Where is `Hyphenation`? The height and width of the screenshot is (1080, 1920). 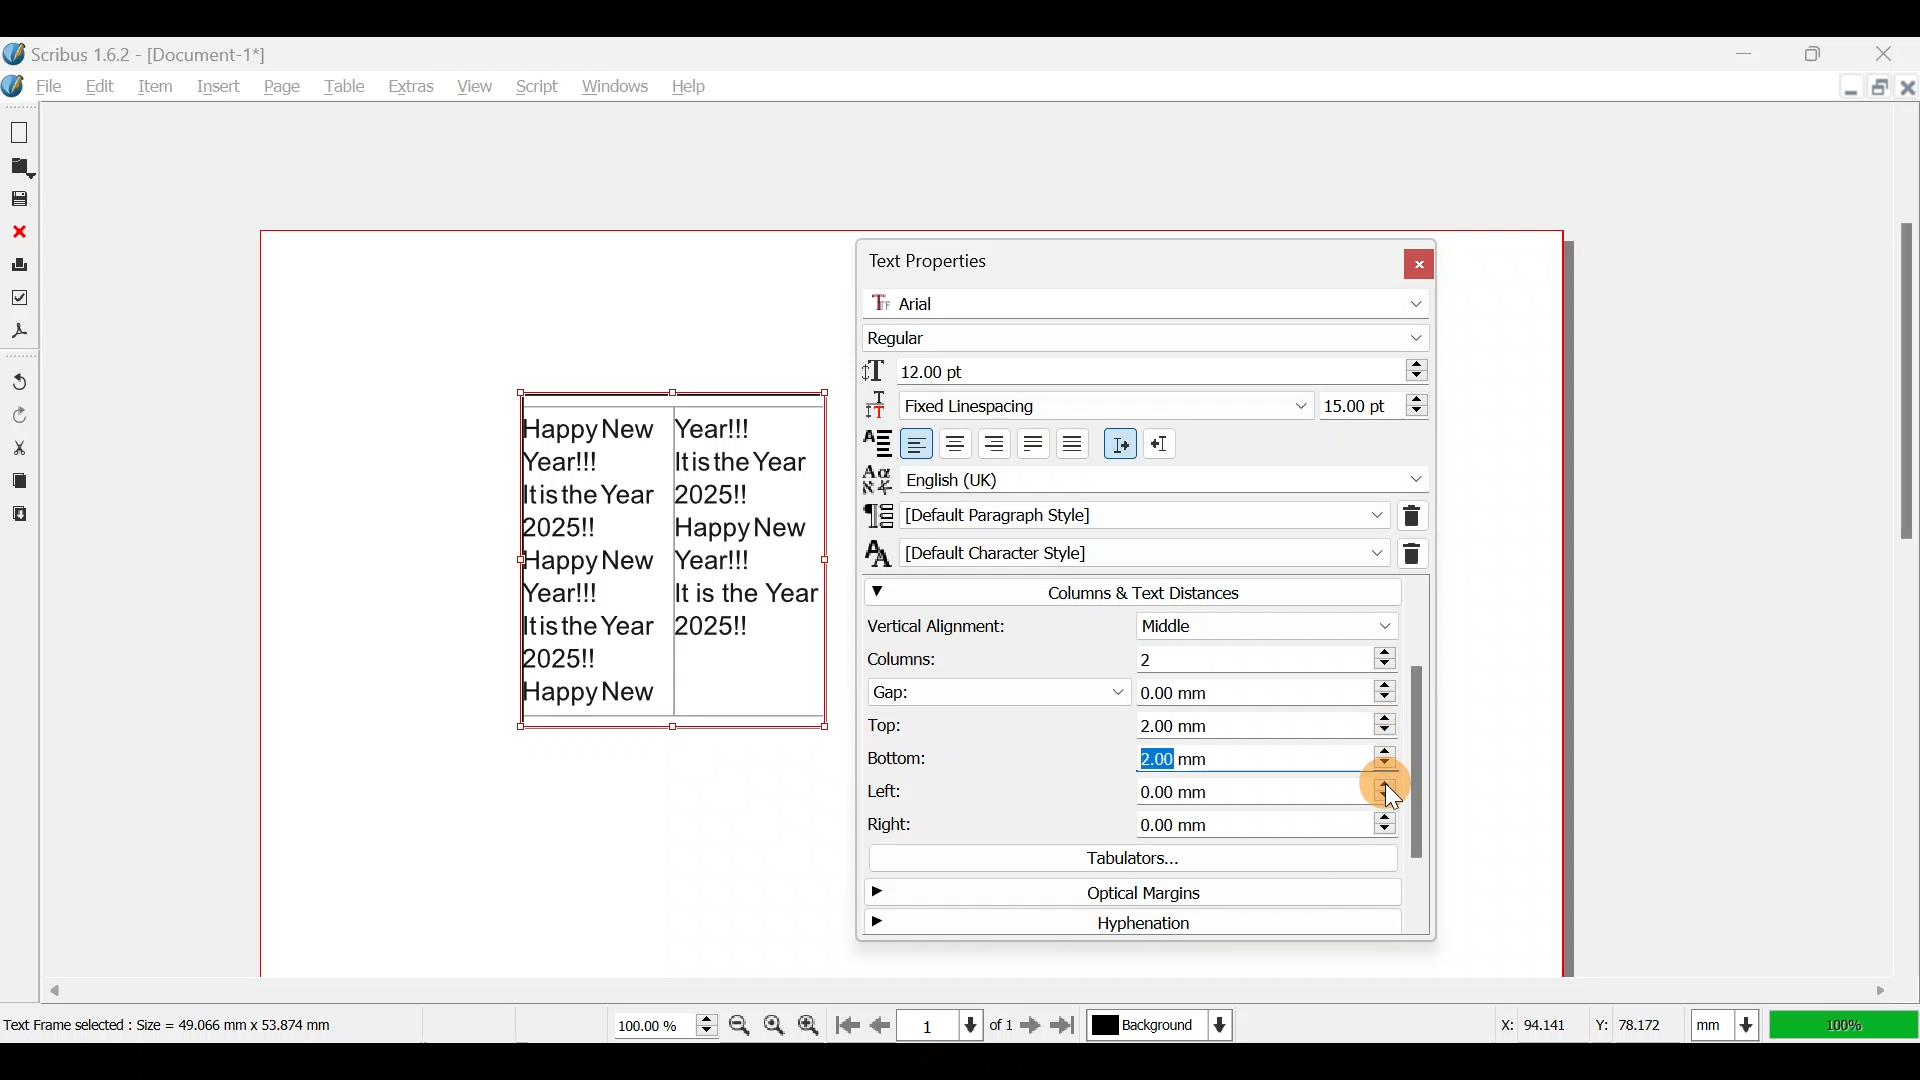
Hyphenation is located at coordinates (1120, 924).